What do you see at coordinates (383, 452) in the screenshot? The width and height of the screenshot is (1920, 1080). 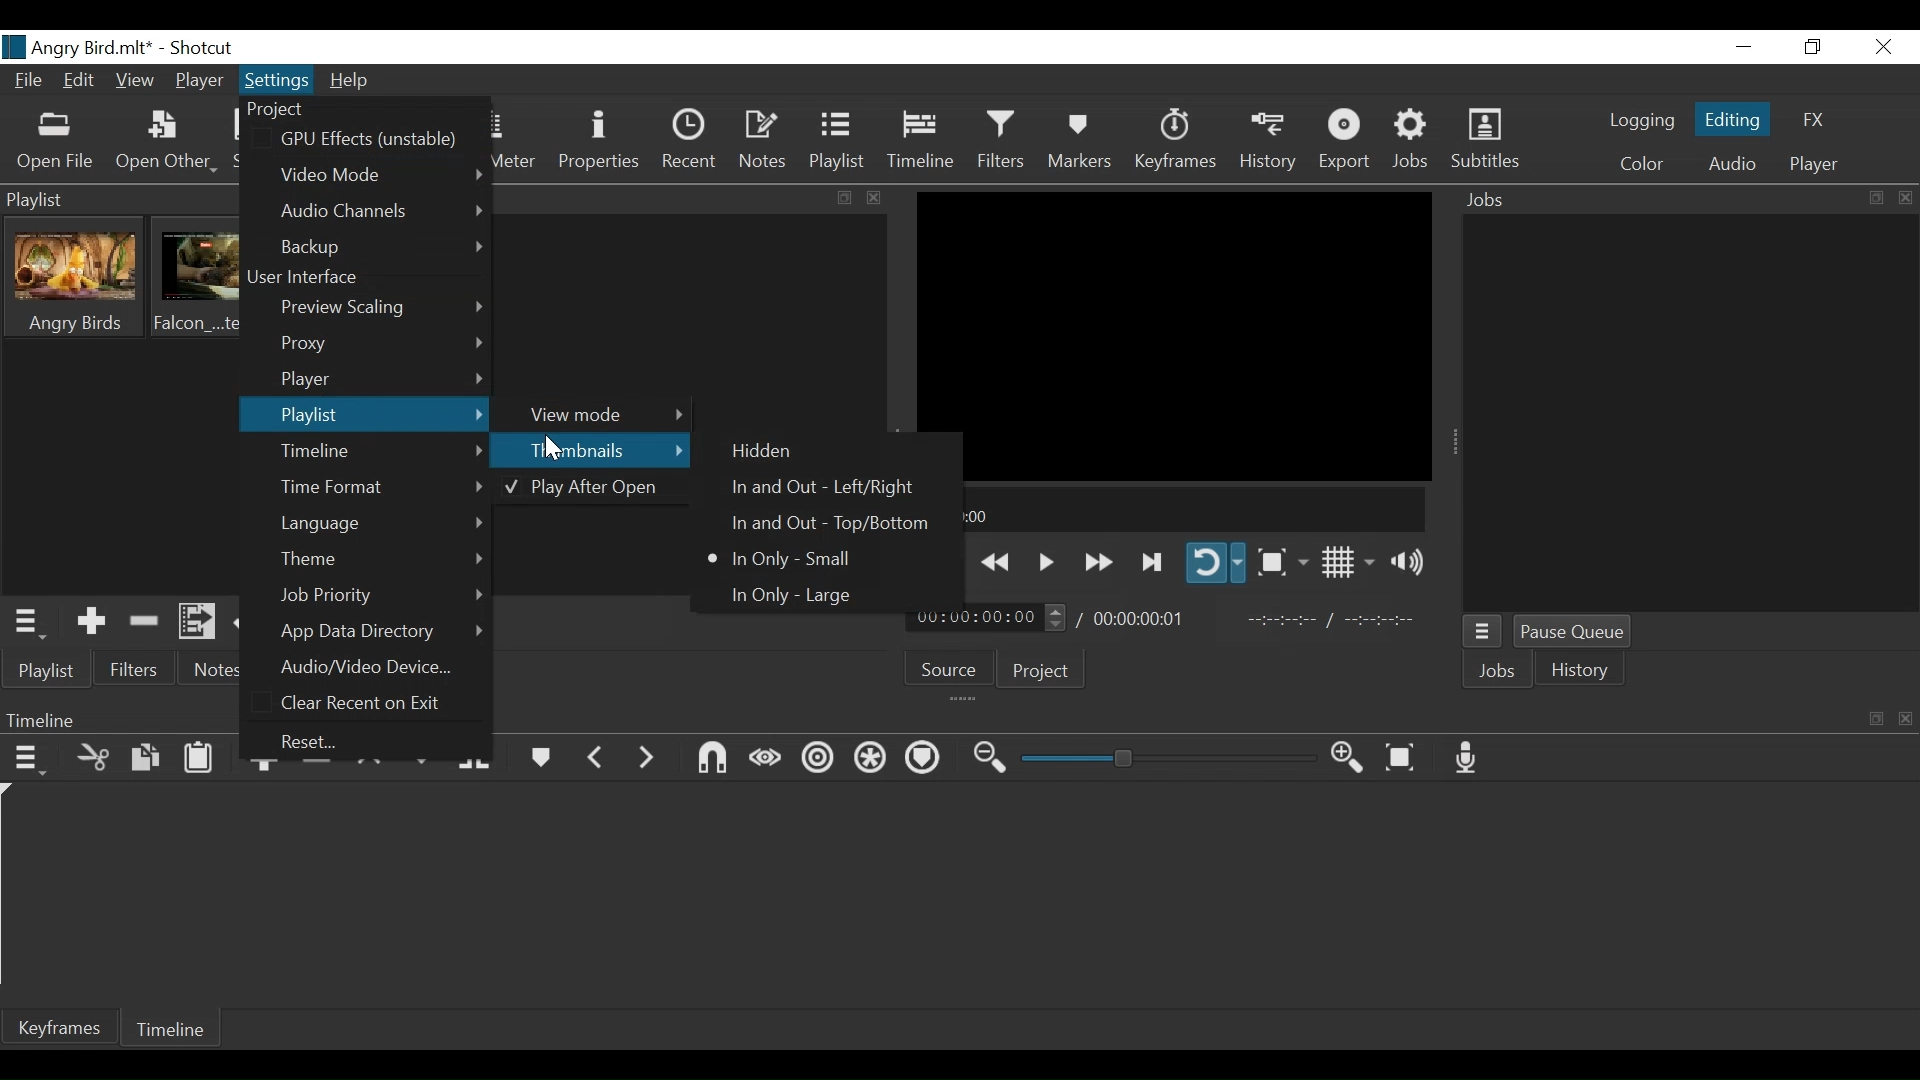 I see `Timeline` at bounding box center [383, 452].